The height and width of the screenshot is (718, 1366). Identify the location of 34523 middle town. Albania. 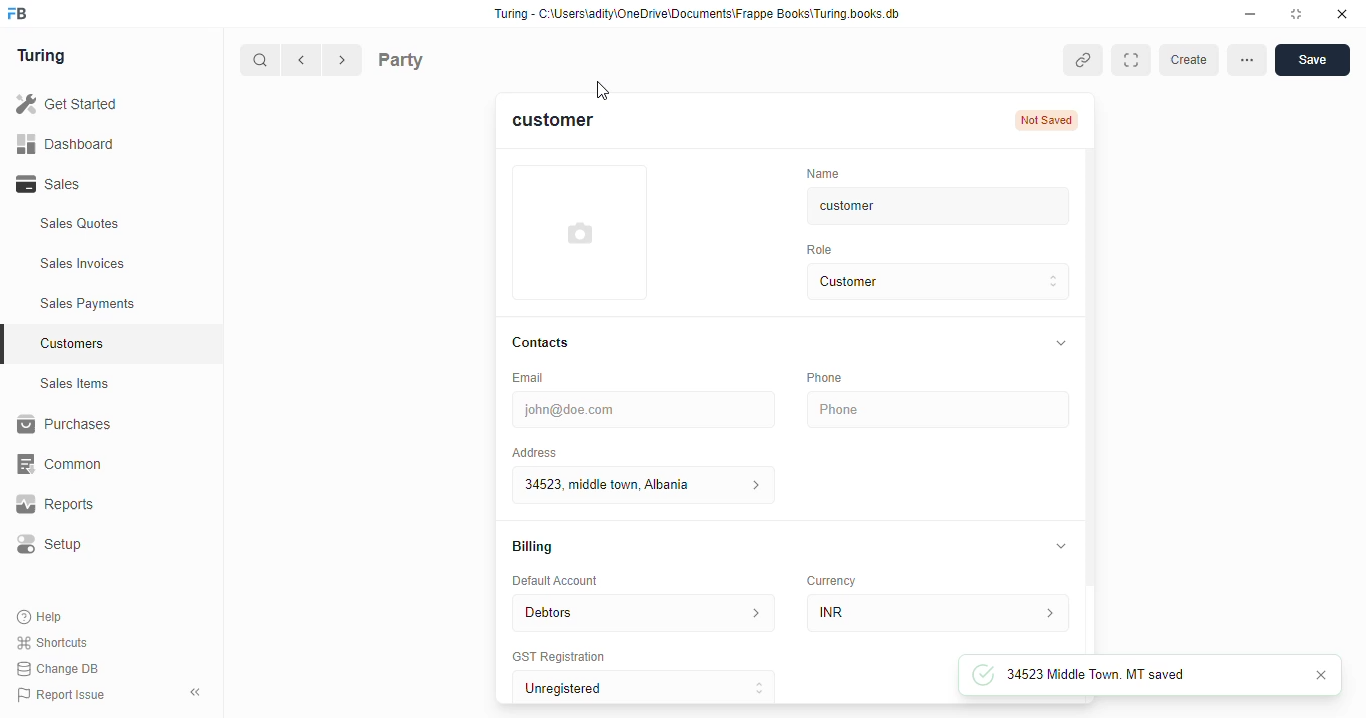
(643, 483).